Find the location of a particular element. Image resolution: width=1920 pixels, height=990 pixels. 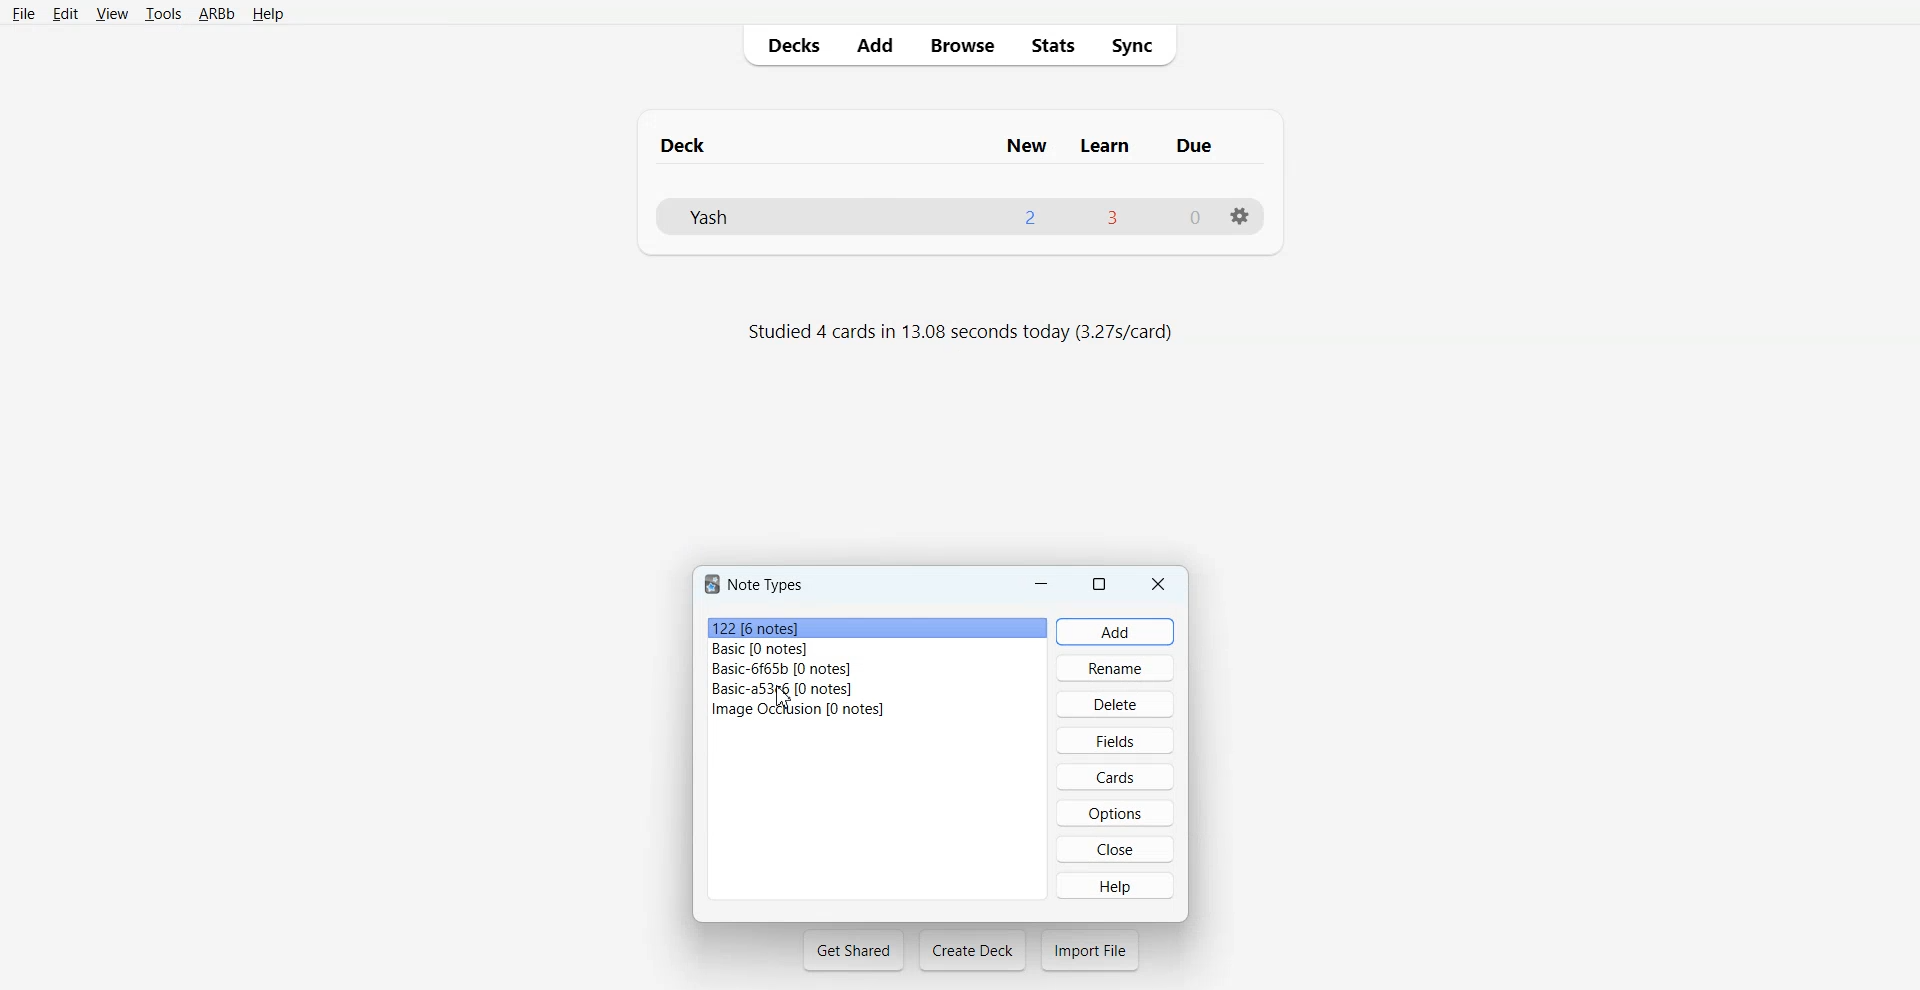

Note Types is located at coordinates (757, 584).